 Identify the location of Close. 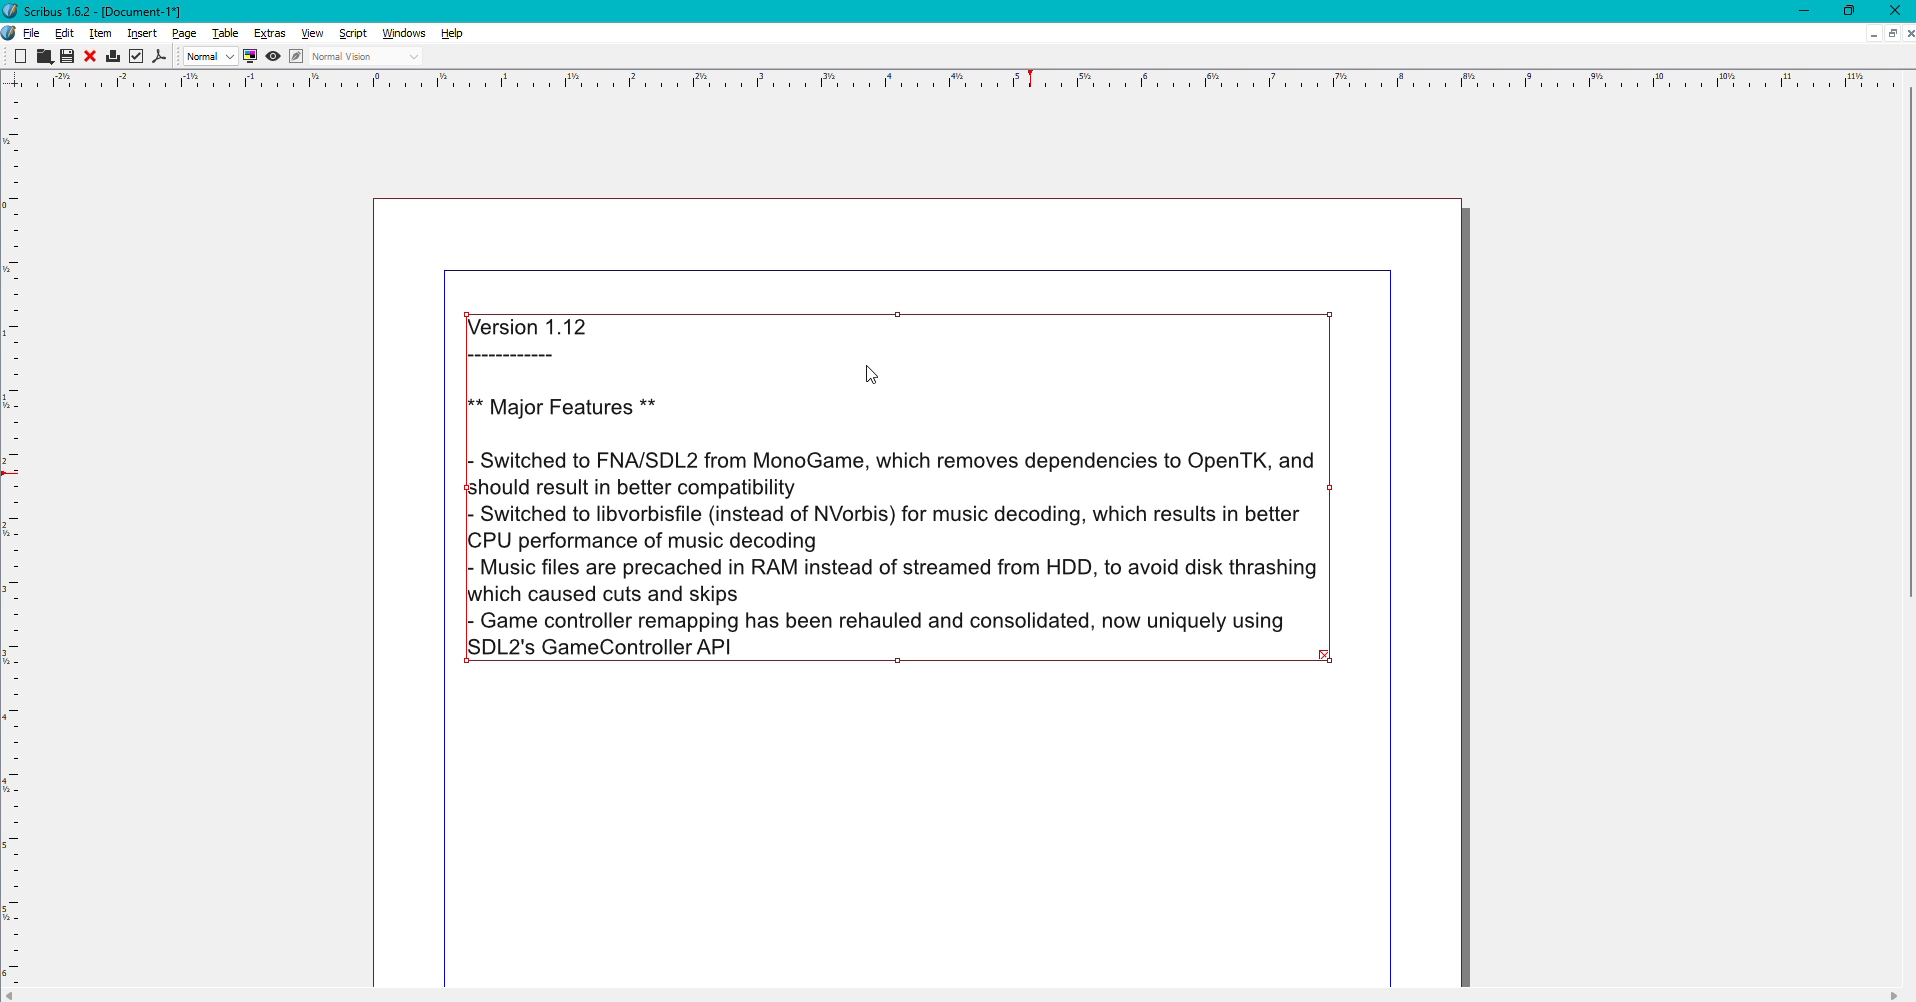
(1897, 12).